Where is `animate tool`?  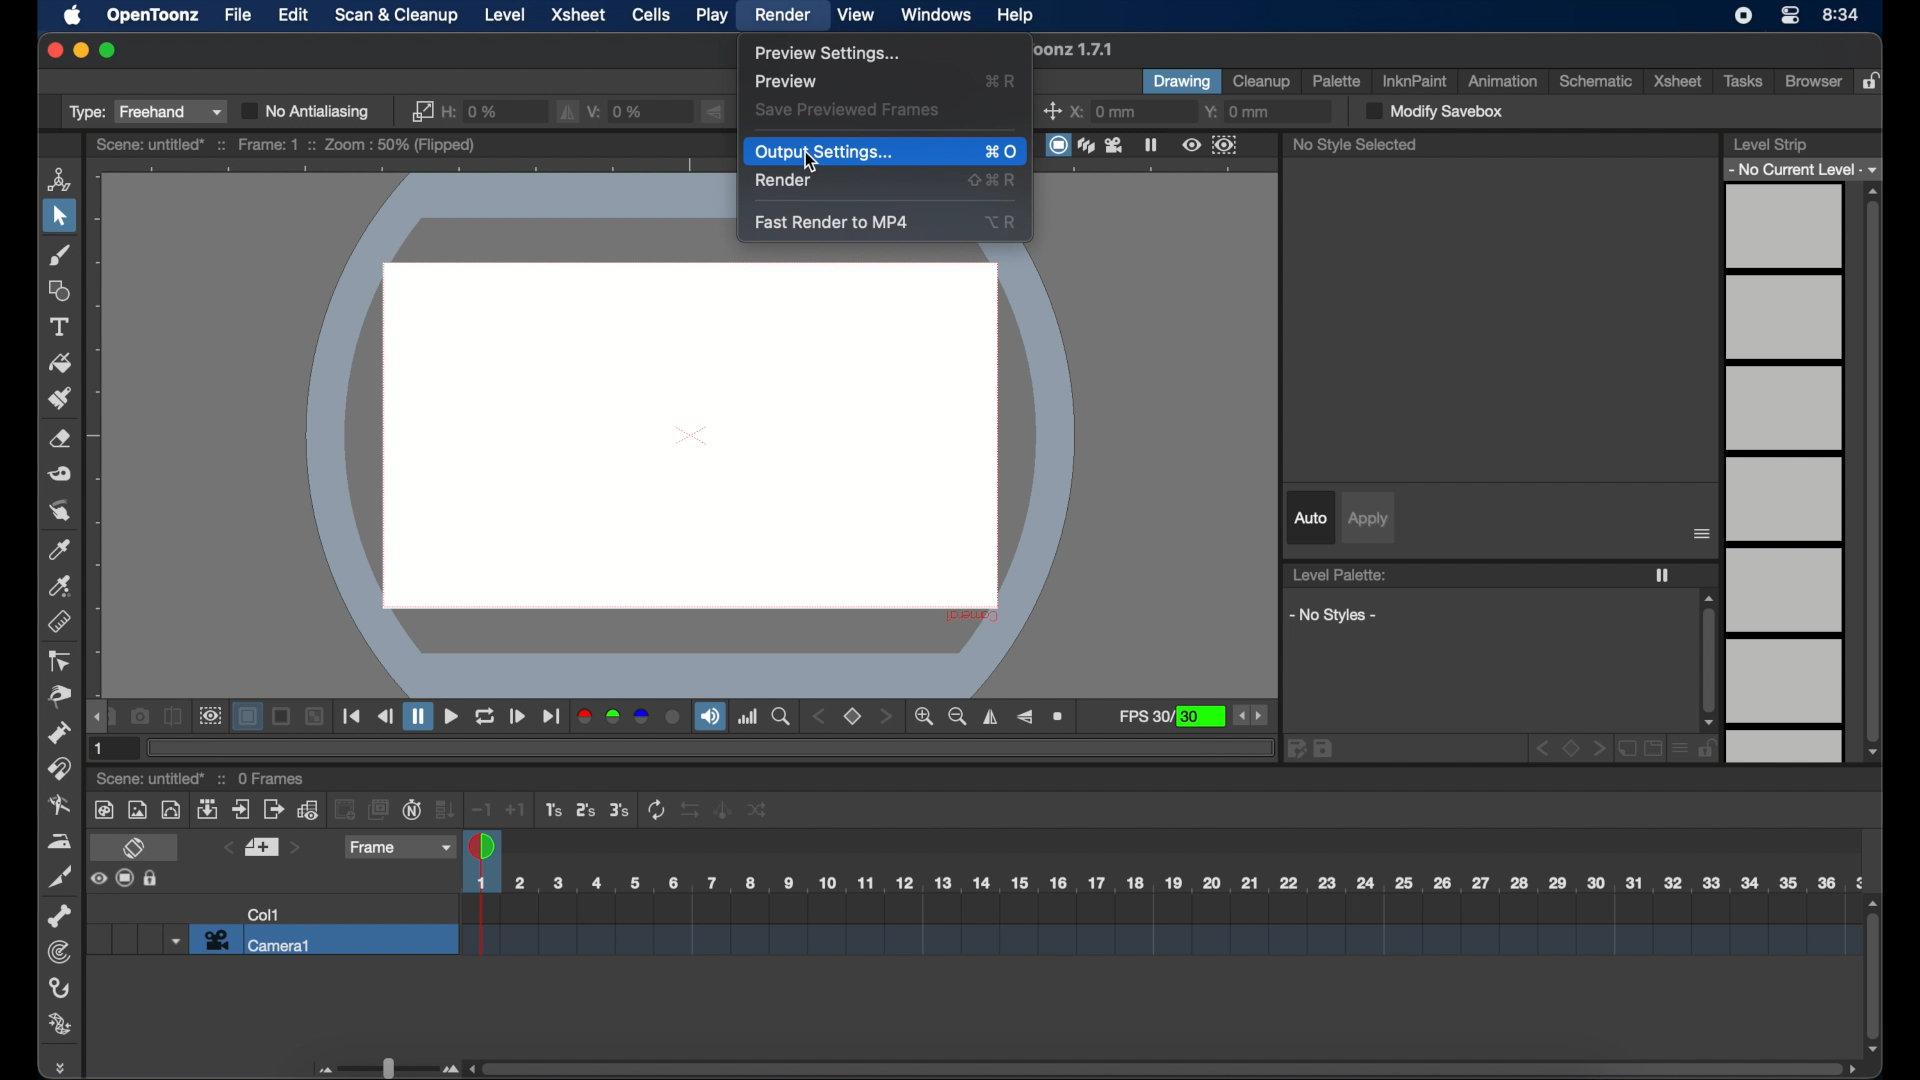 animate tool is located at coordinates (59, 178).